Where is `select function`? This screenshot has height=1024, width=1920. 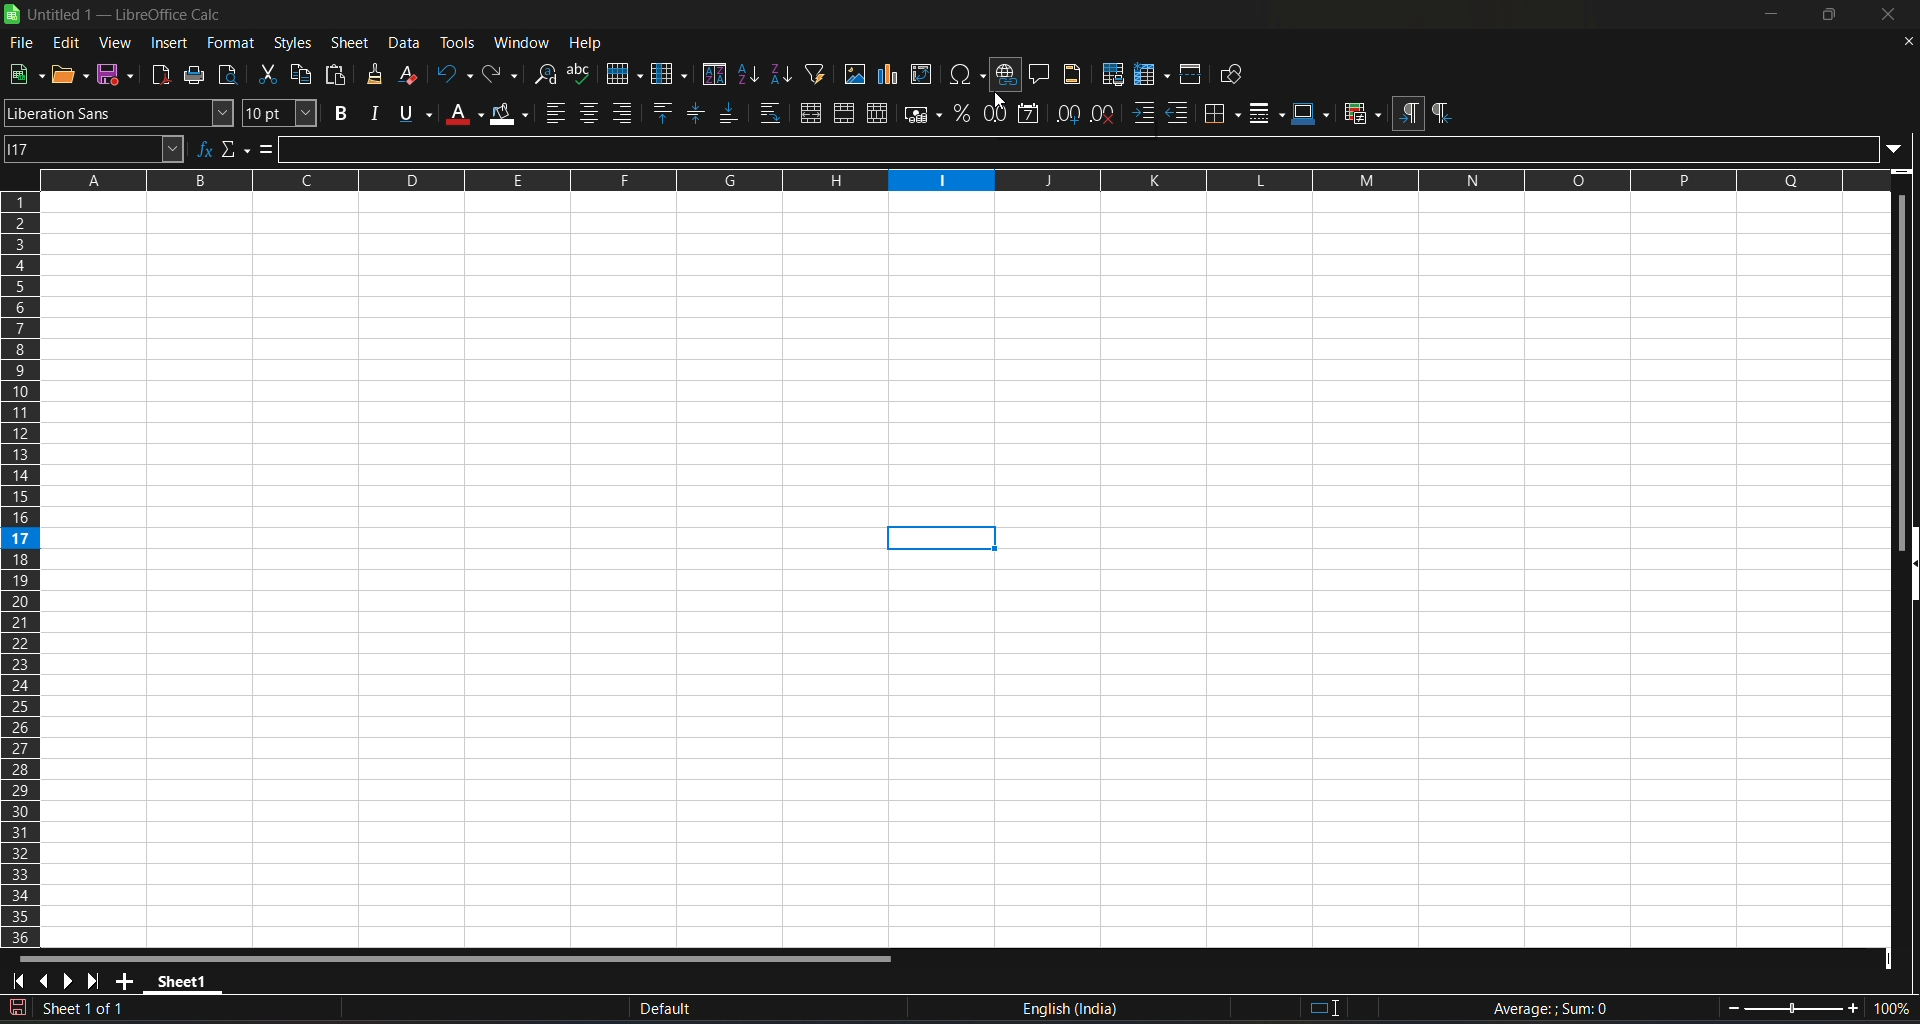 select function is located at coordinates (237, 149).